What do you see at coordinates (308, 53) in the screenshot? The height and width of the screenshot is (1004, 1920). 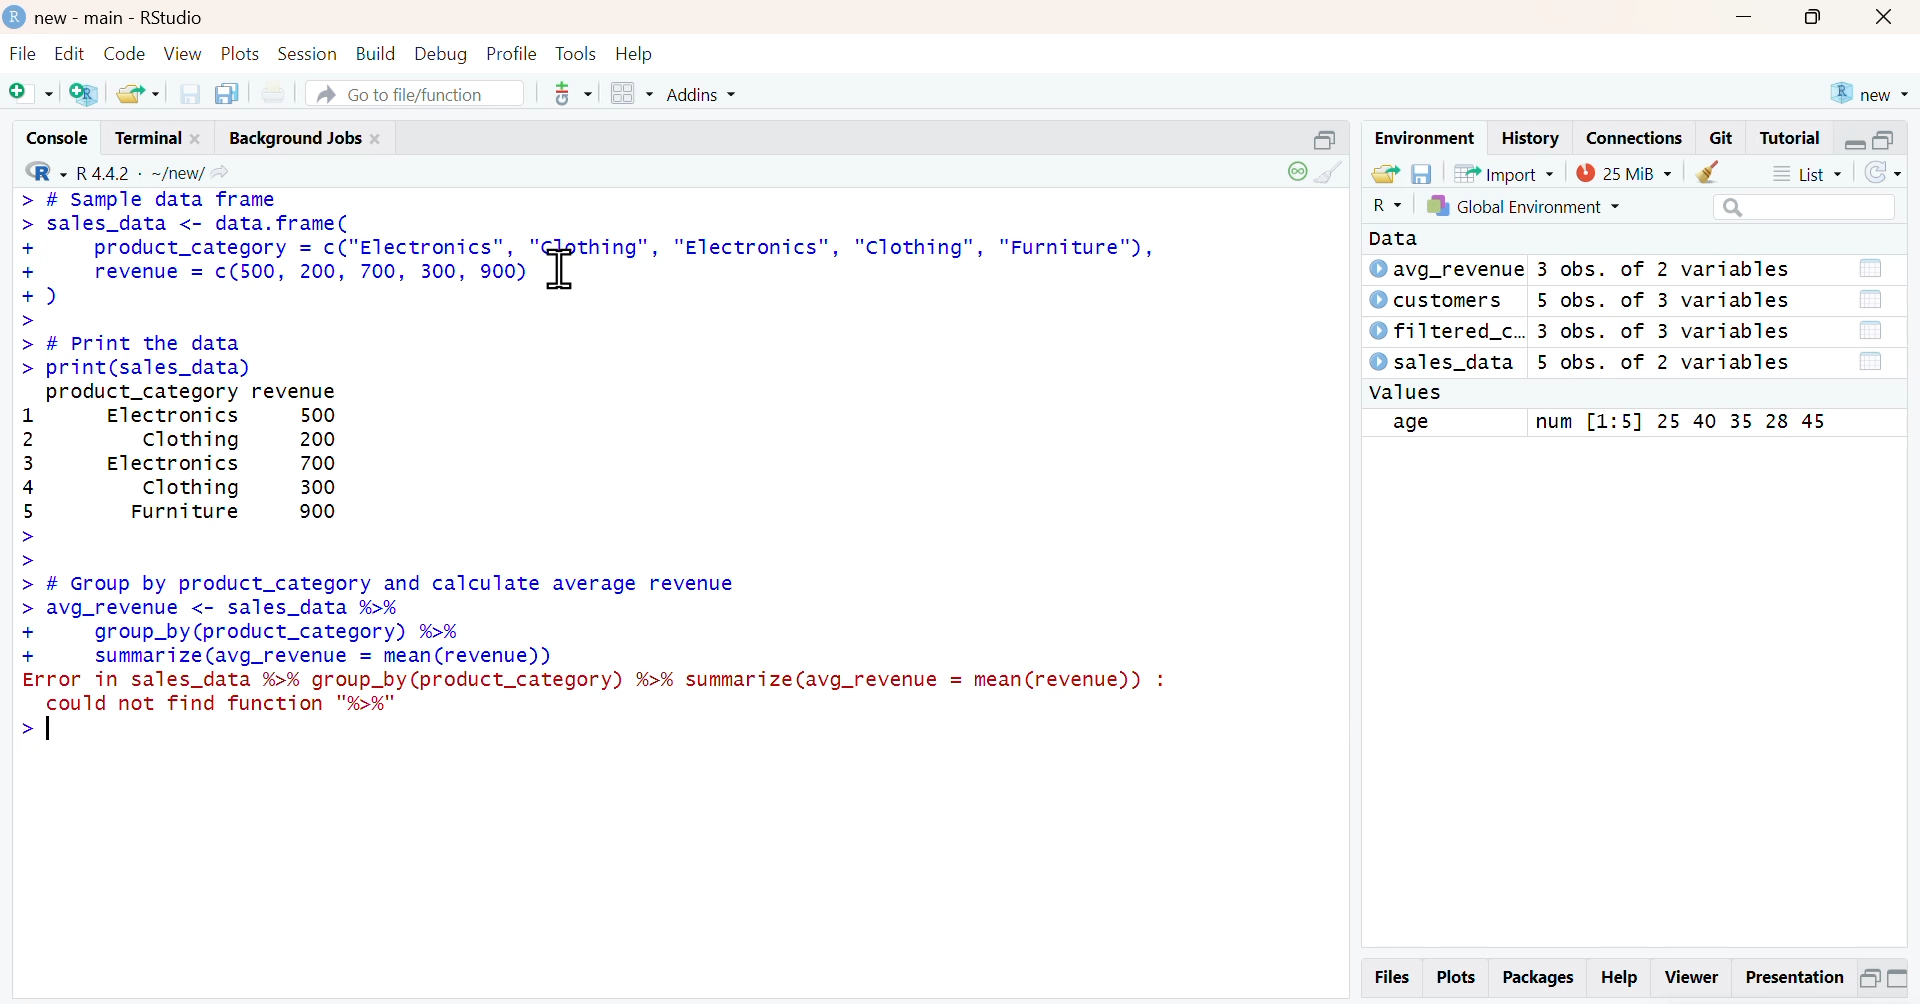 I see `Session` at bounding box center [308, 53].